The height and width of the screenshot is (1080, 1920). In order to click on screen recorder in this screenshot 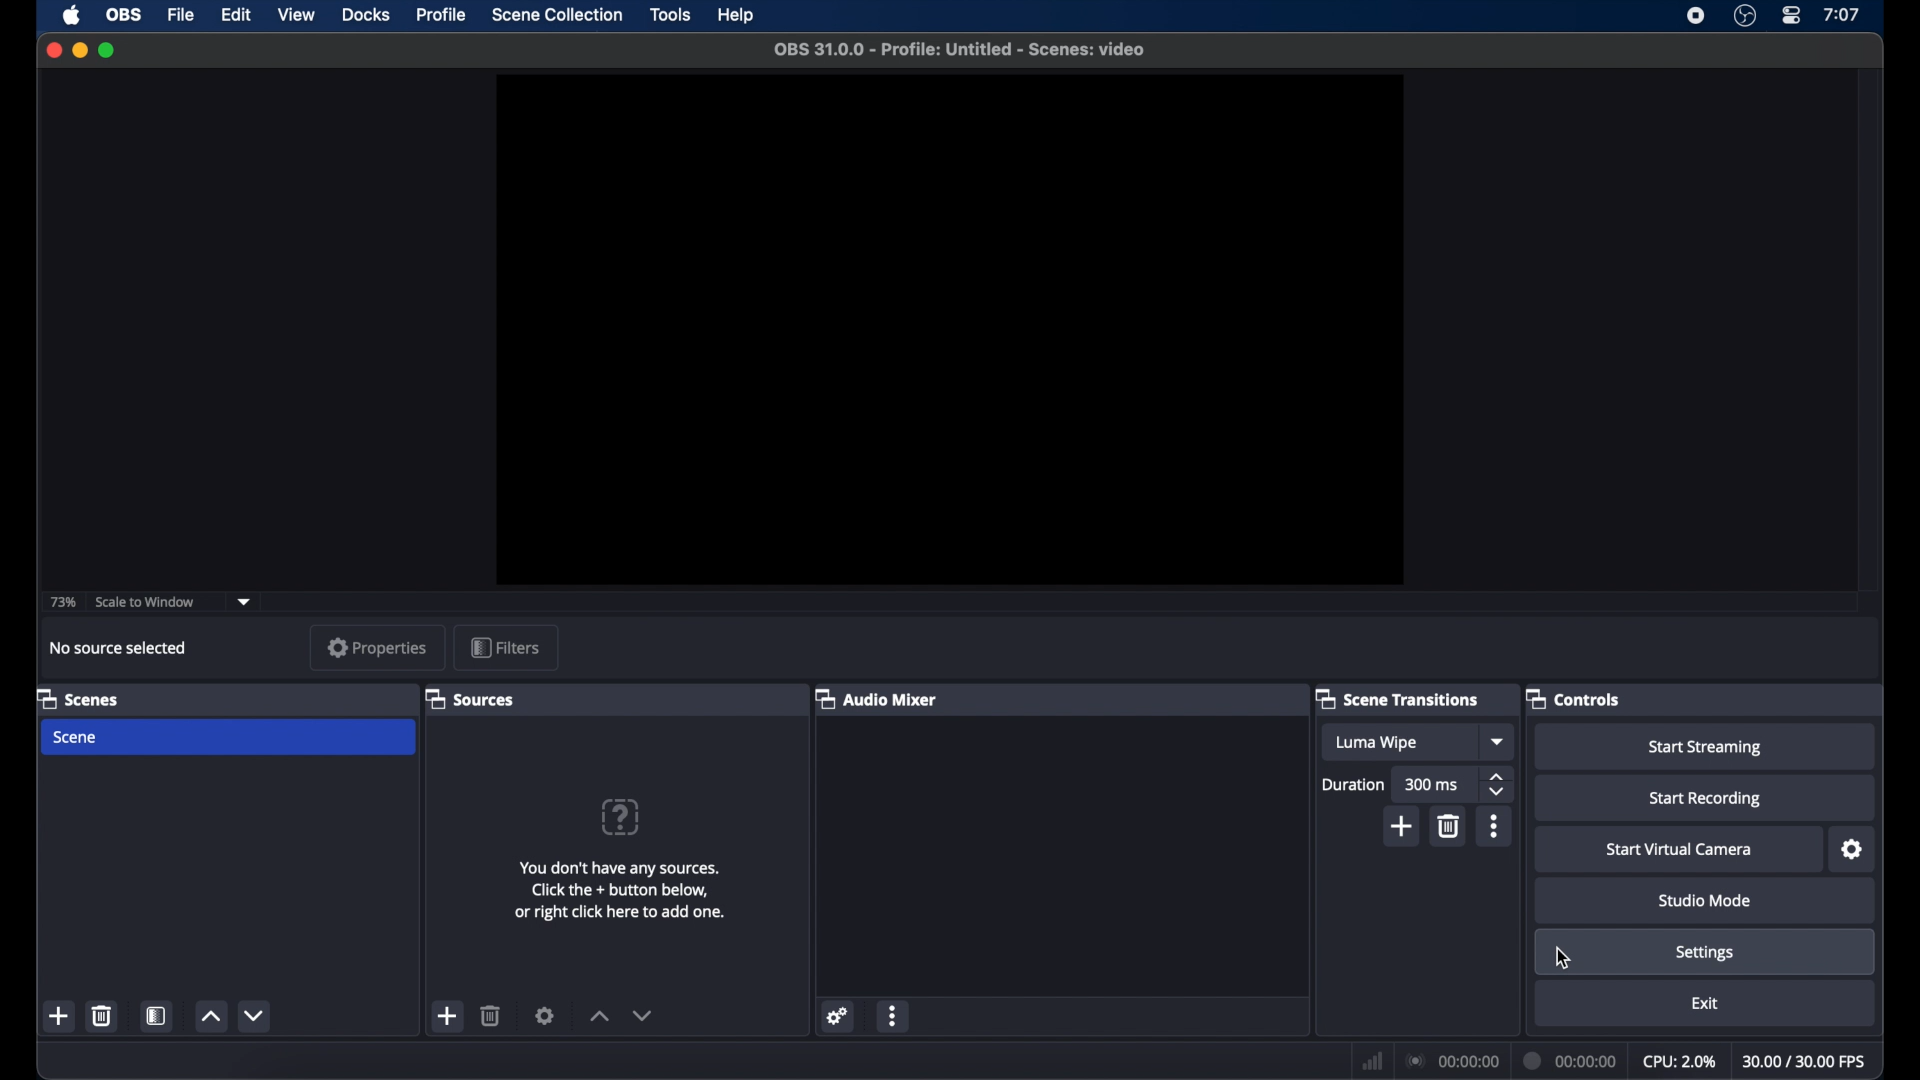, I will do `click(1694, 16)`.